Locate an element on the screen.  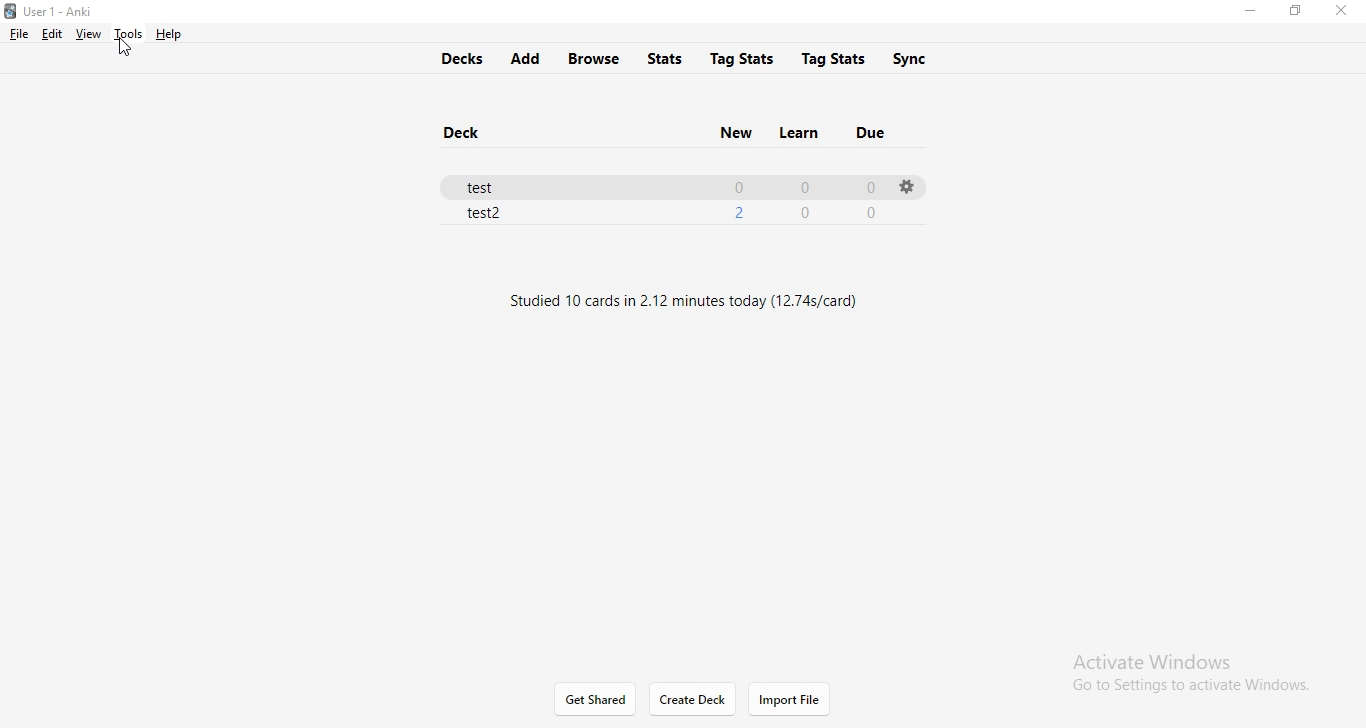
create deck is located at coordinates (691, 702).